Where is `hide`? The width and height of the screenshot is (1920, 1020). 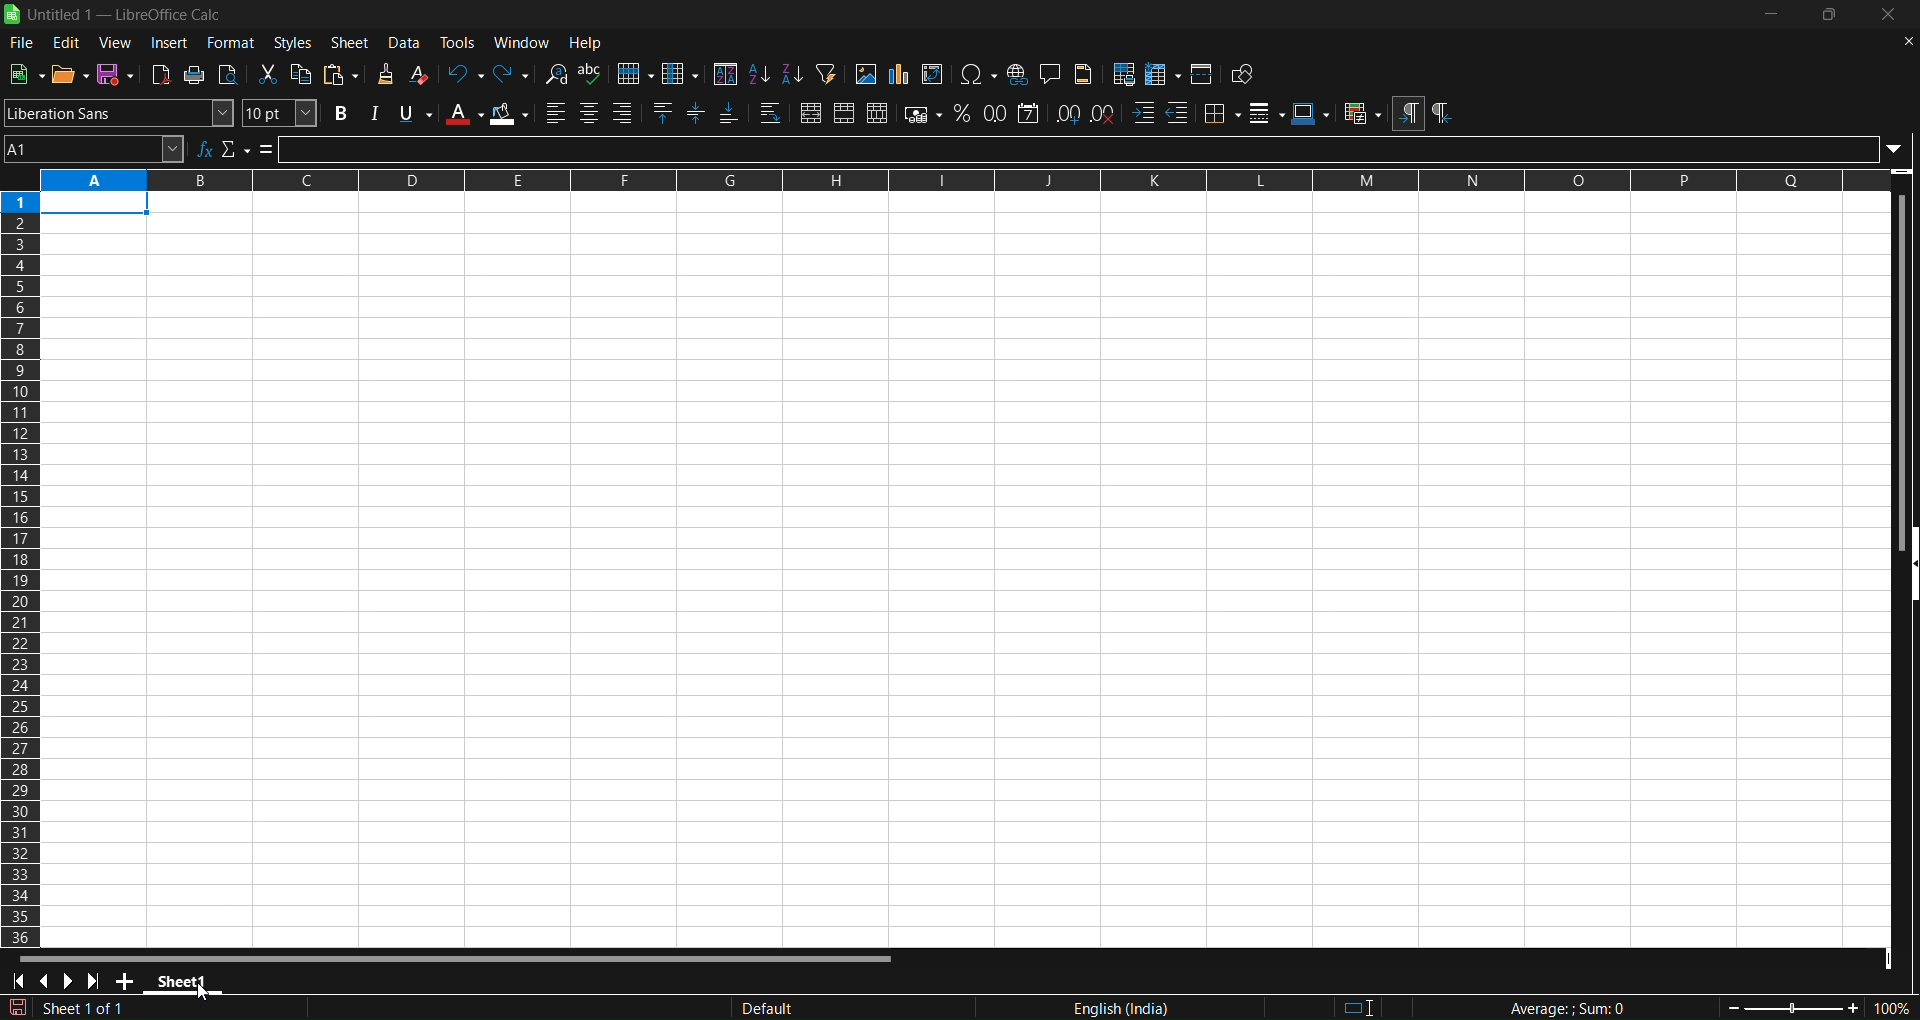
hide is located at coordinates (1908, 566).